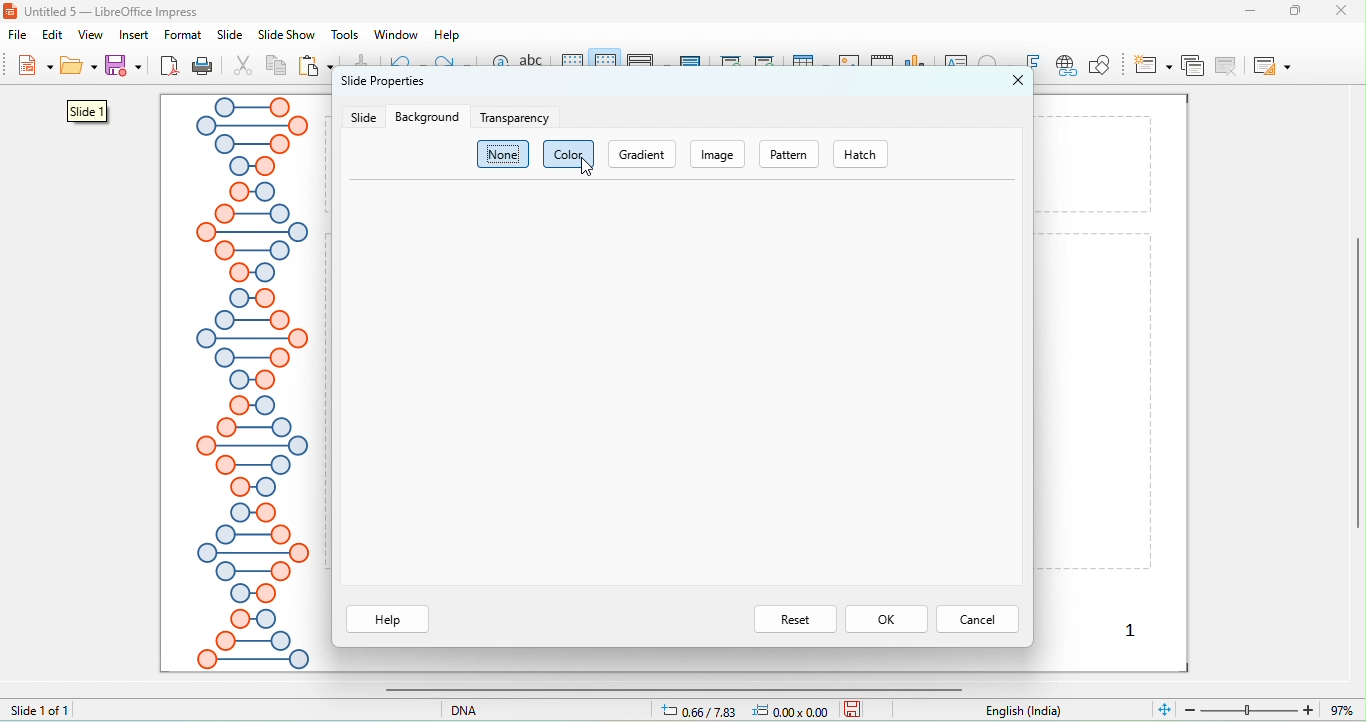 This screenshot has height=722, width=1366. What do you see at coordinates (557, 154) in the screenshot?
I see `color` at bounding box center [557, 154].